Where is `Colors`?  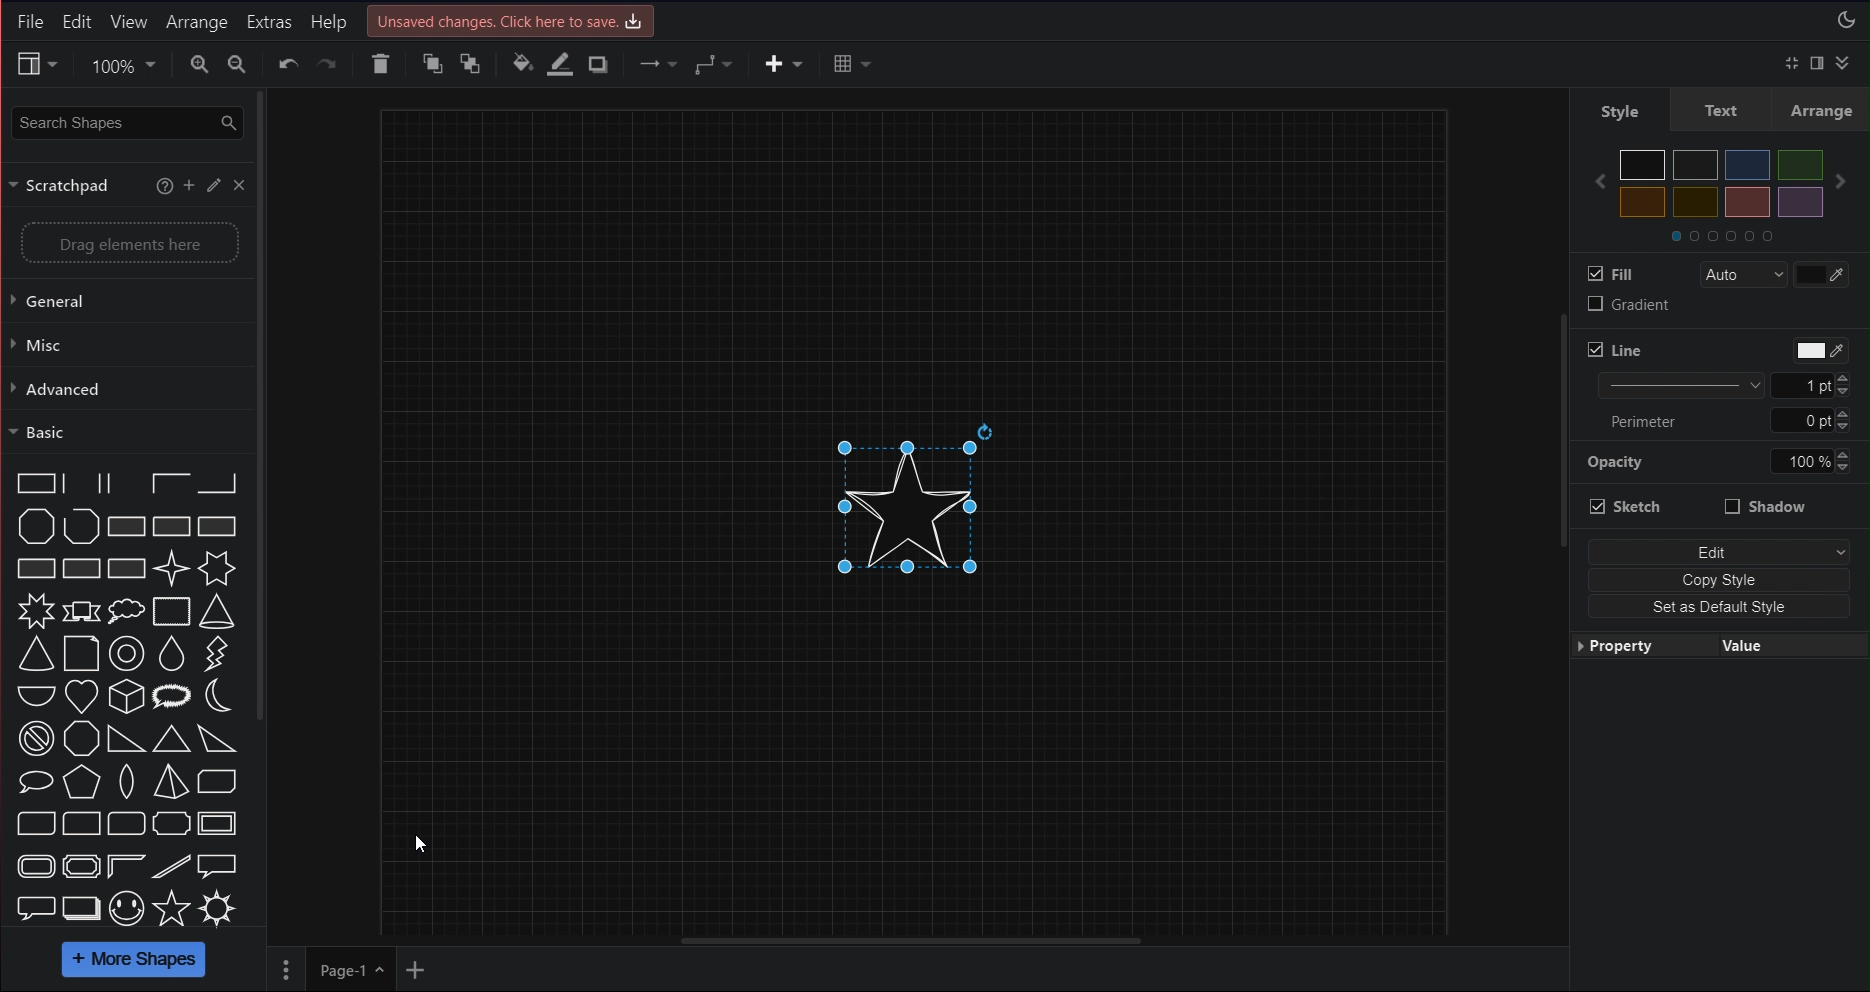 Colors is located at coordinates (1722, 182).